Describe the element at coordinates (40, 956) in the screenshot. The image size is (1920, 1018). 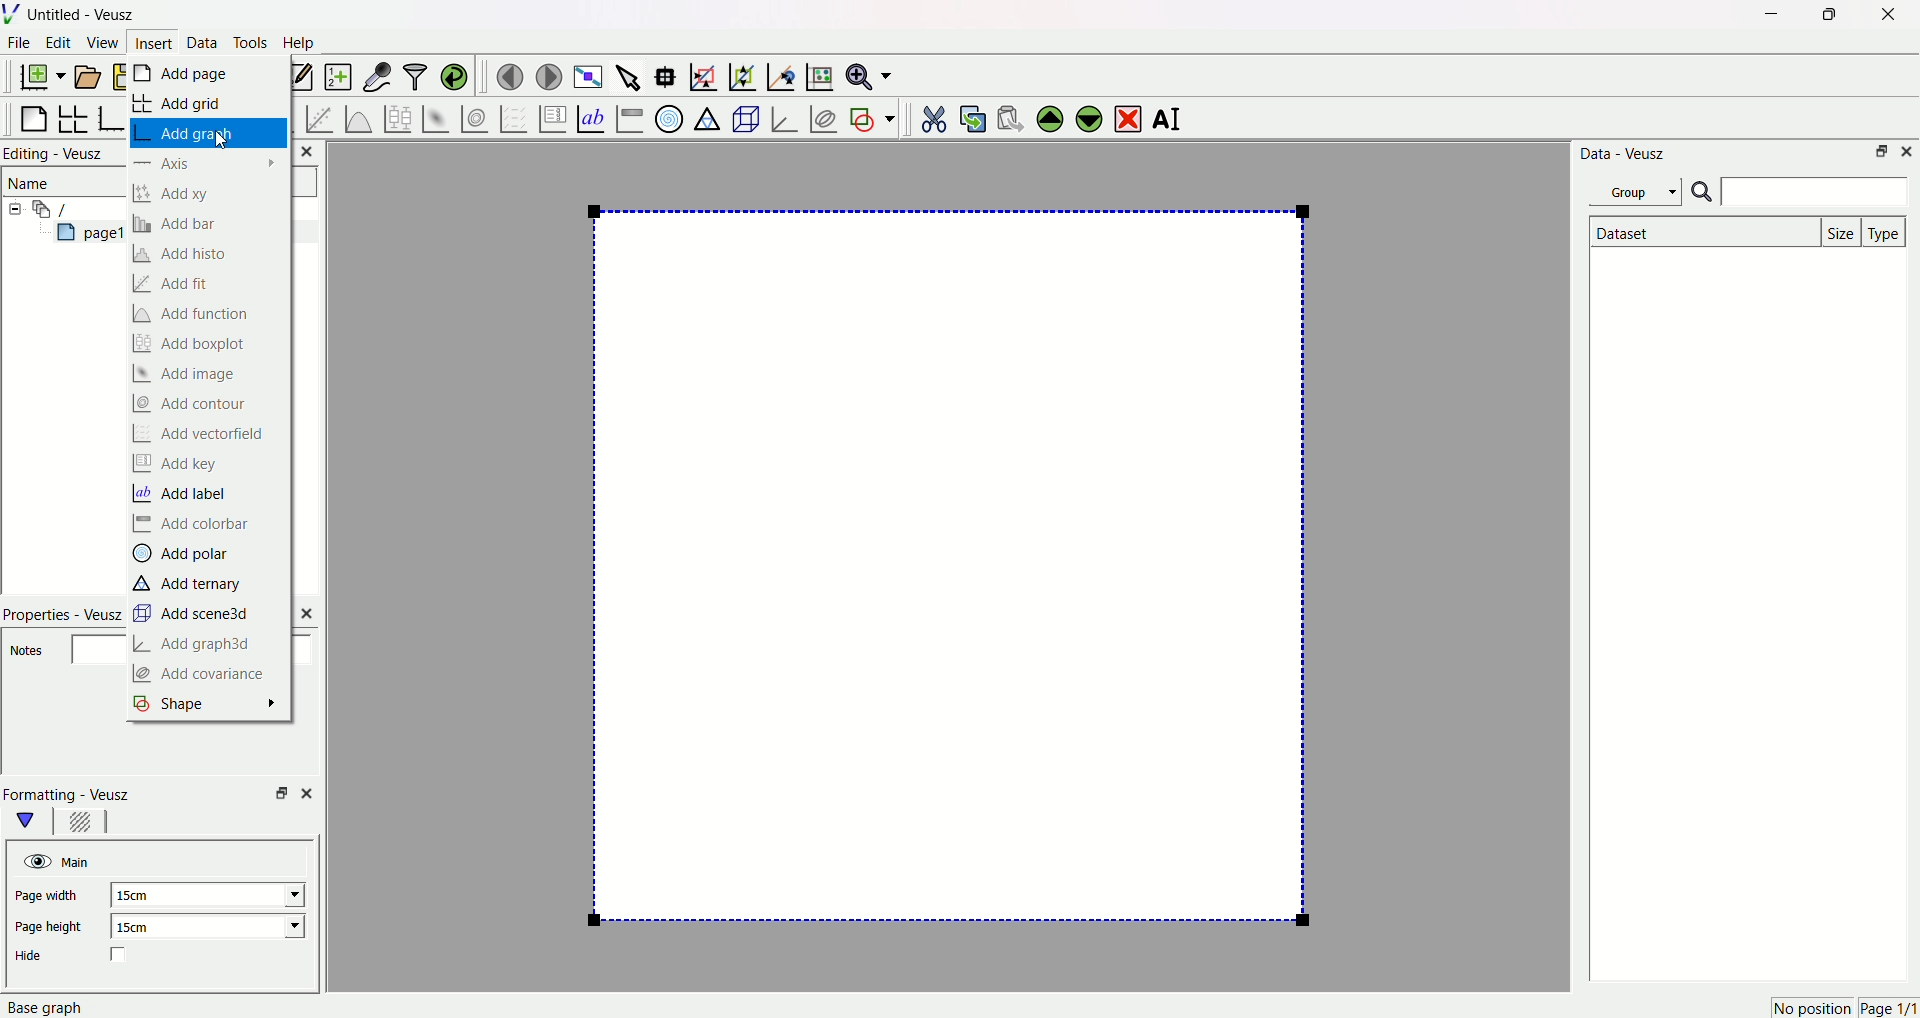
I see `Hide` at that location.